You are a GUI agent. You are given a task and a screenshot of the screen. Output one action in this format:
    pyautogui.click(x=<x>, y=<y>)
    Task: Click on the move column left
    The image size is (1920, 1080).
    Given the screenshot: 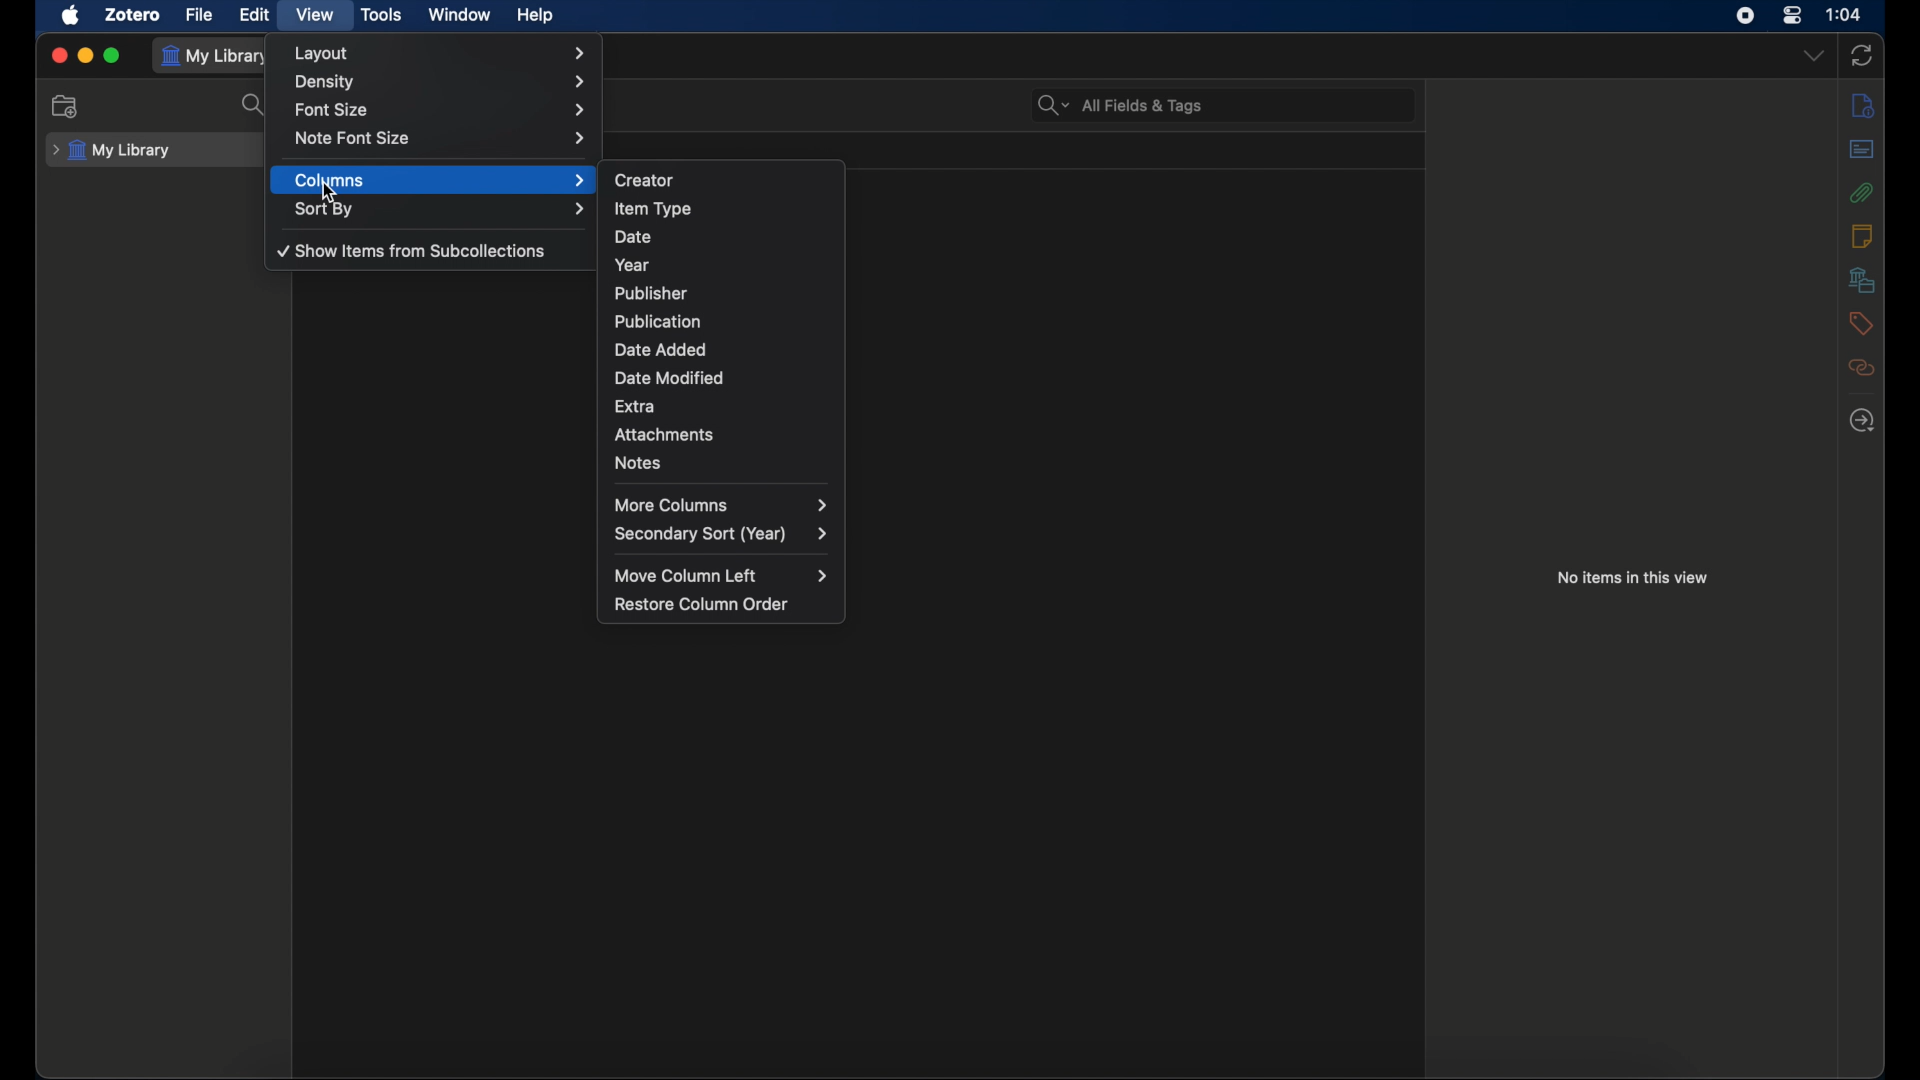 What is the action you would take?
    pyautogui.click(x=721, y=576)
    